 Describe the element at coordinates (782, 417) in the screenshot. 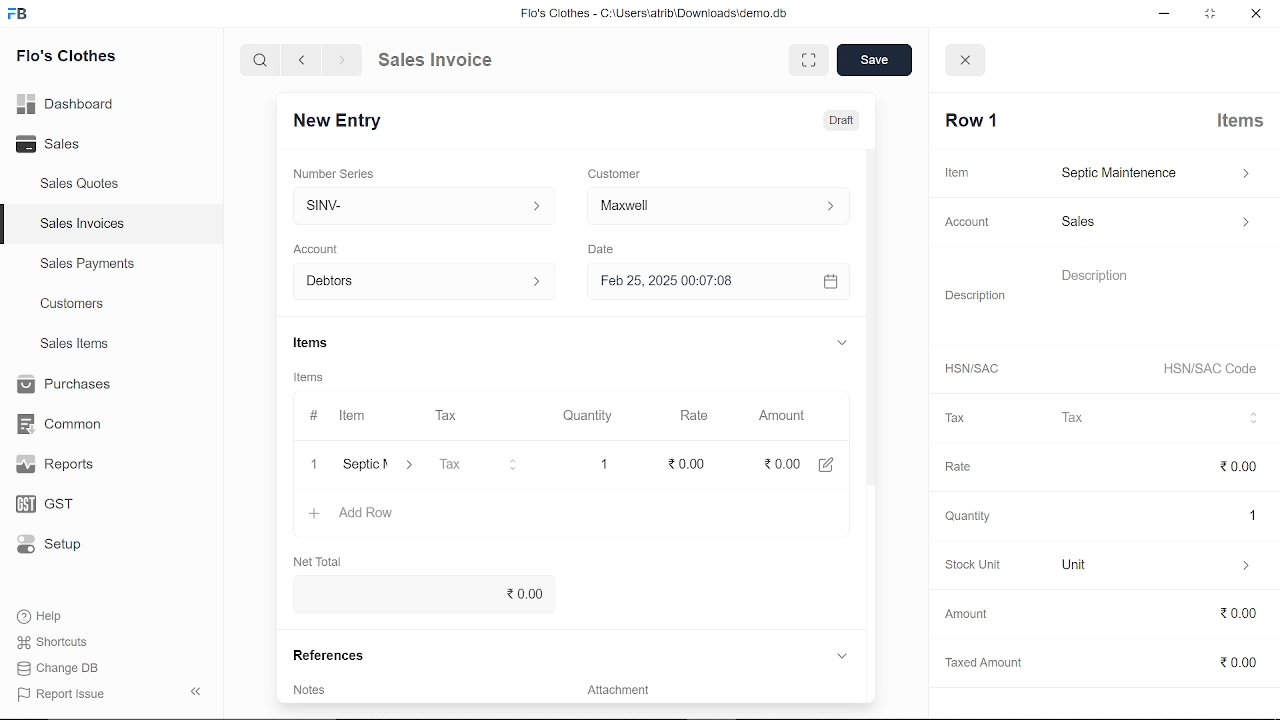

I see `Amount` at that location.